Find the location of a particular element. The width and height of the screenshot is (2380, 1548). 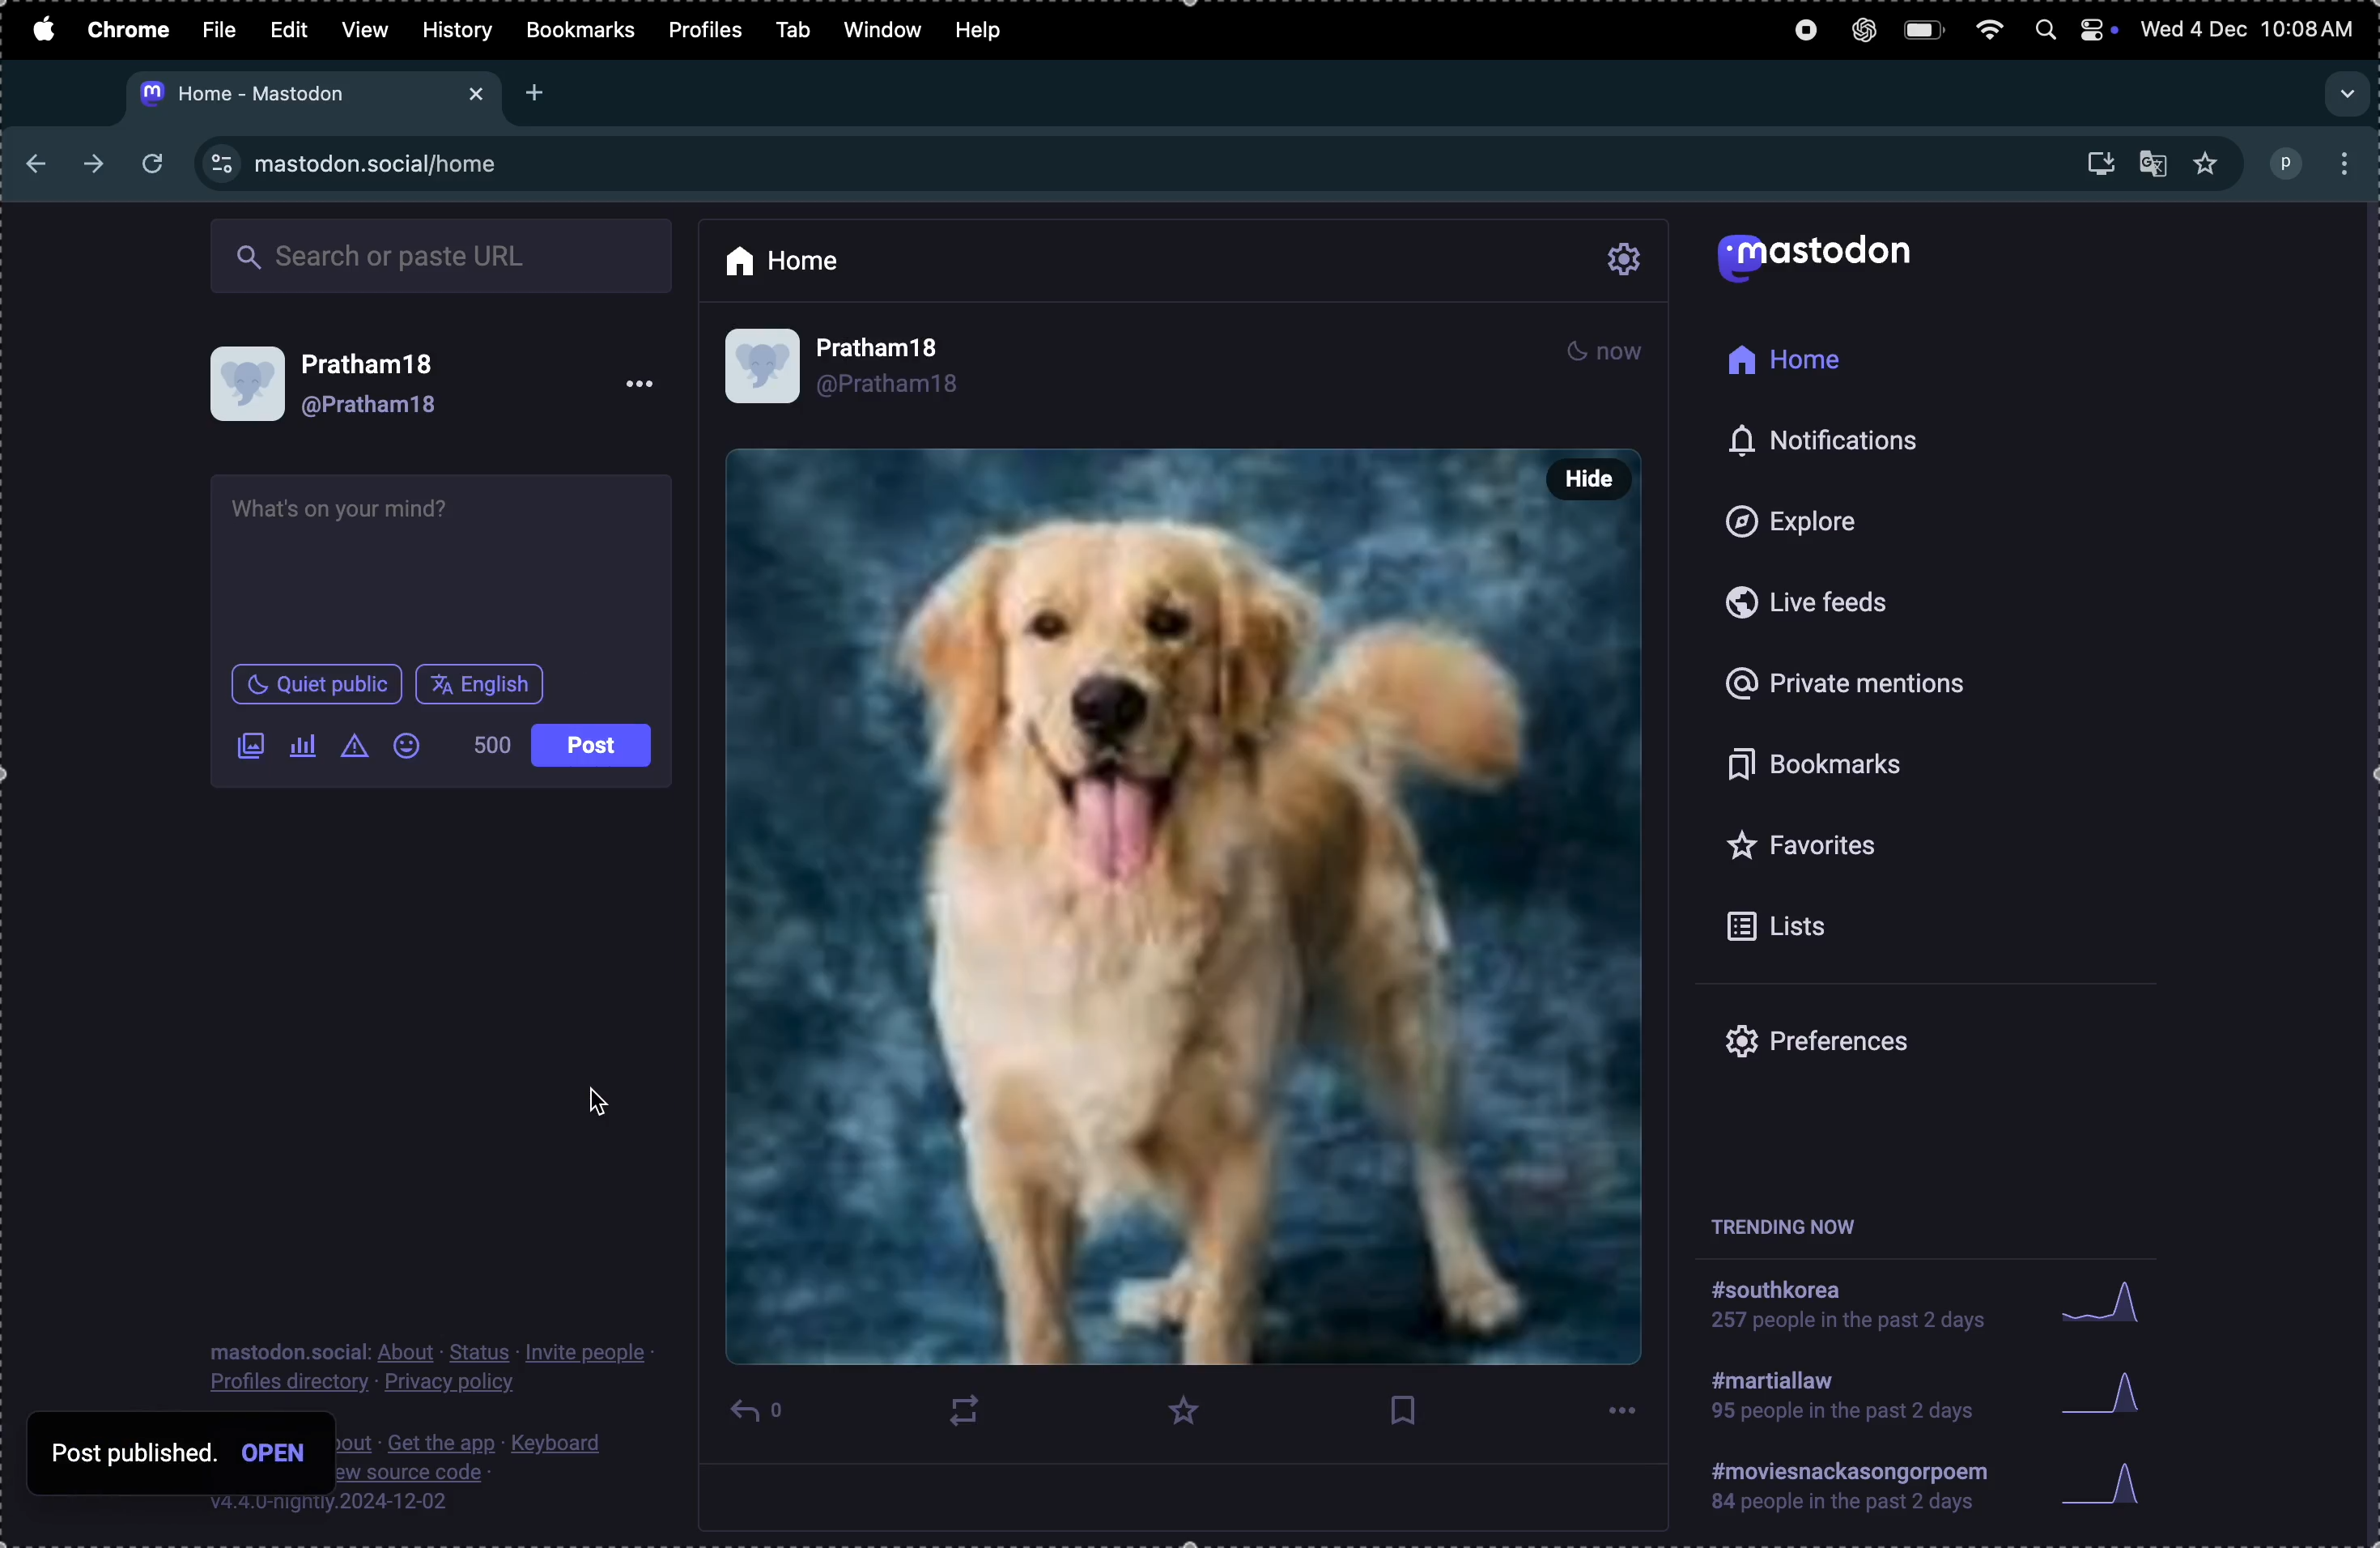

500 words is located at coordinates (491, 752).